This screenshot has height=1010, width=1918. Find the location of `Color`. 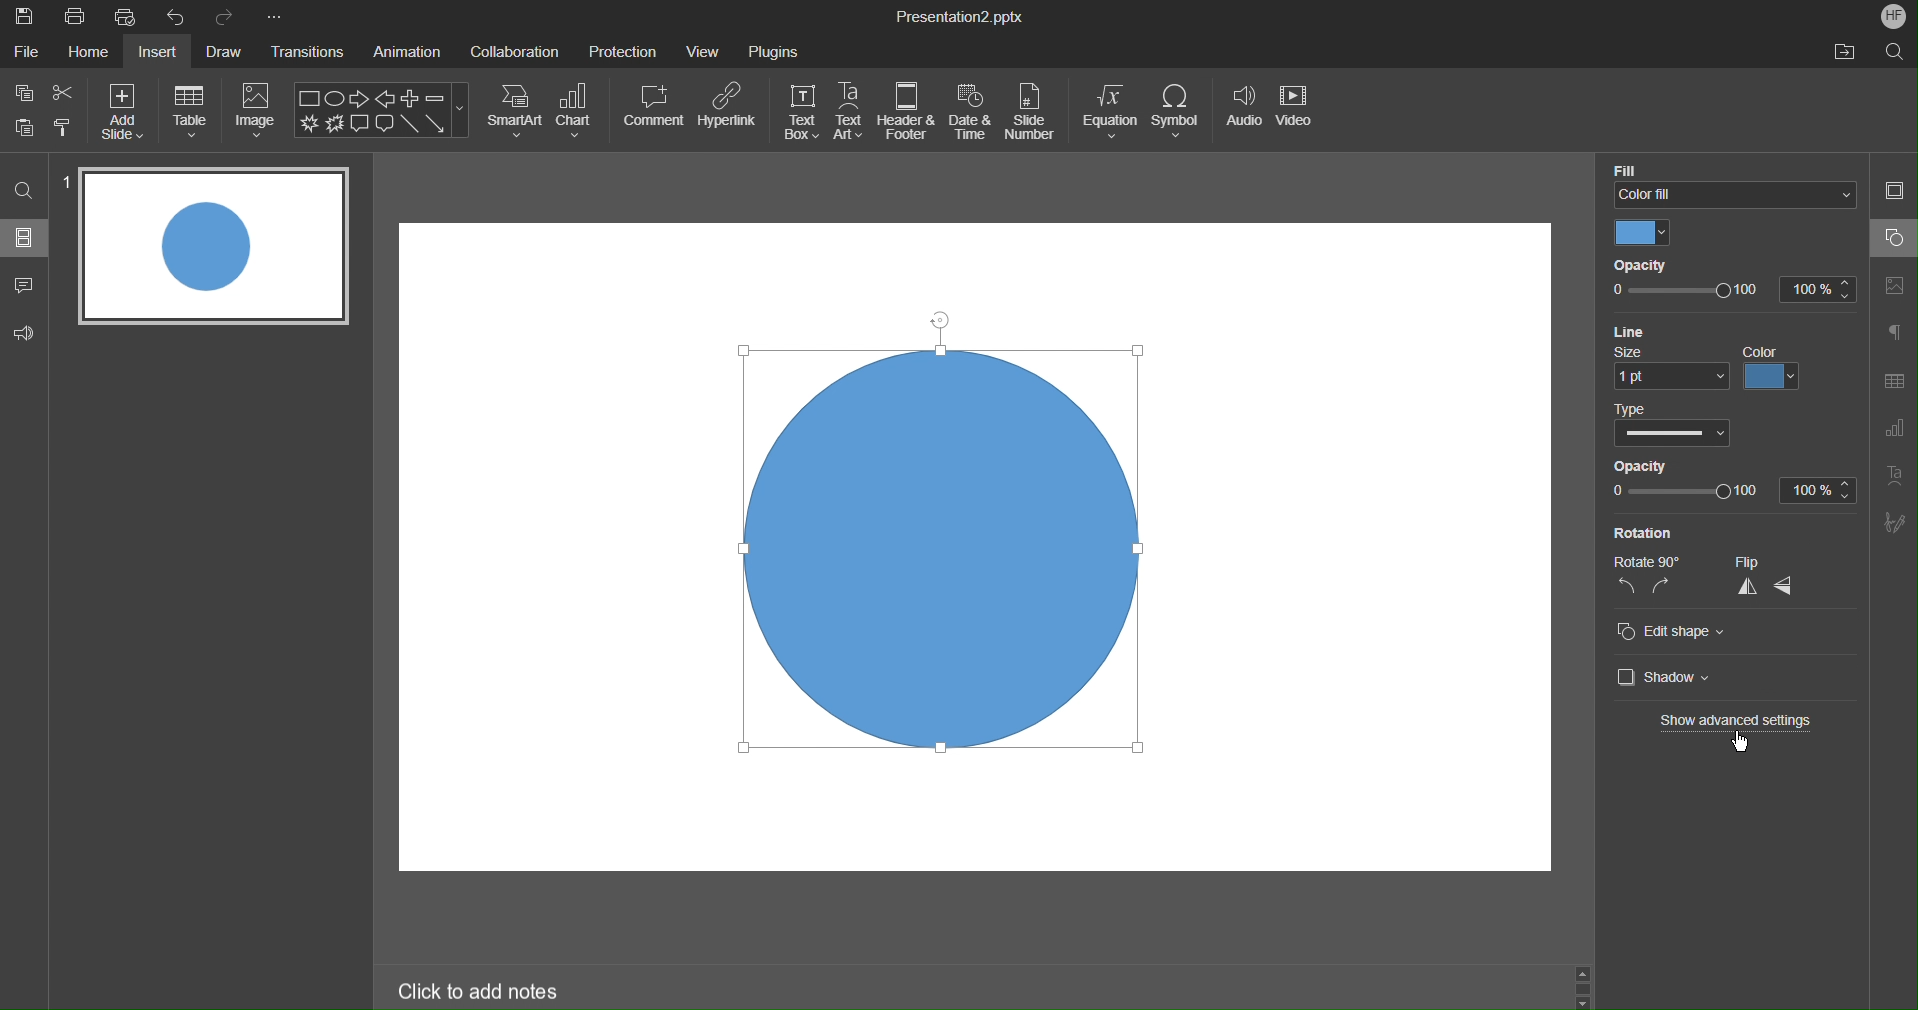

Color is located at coordinates (1641, 234).